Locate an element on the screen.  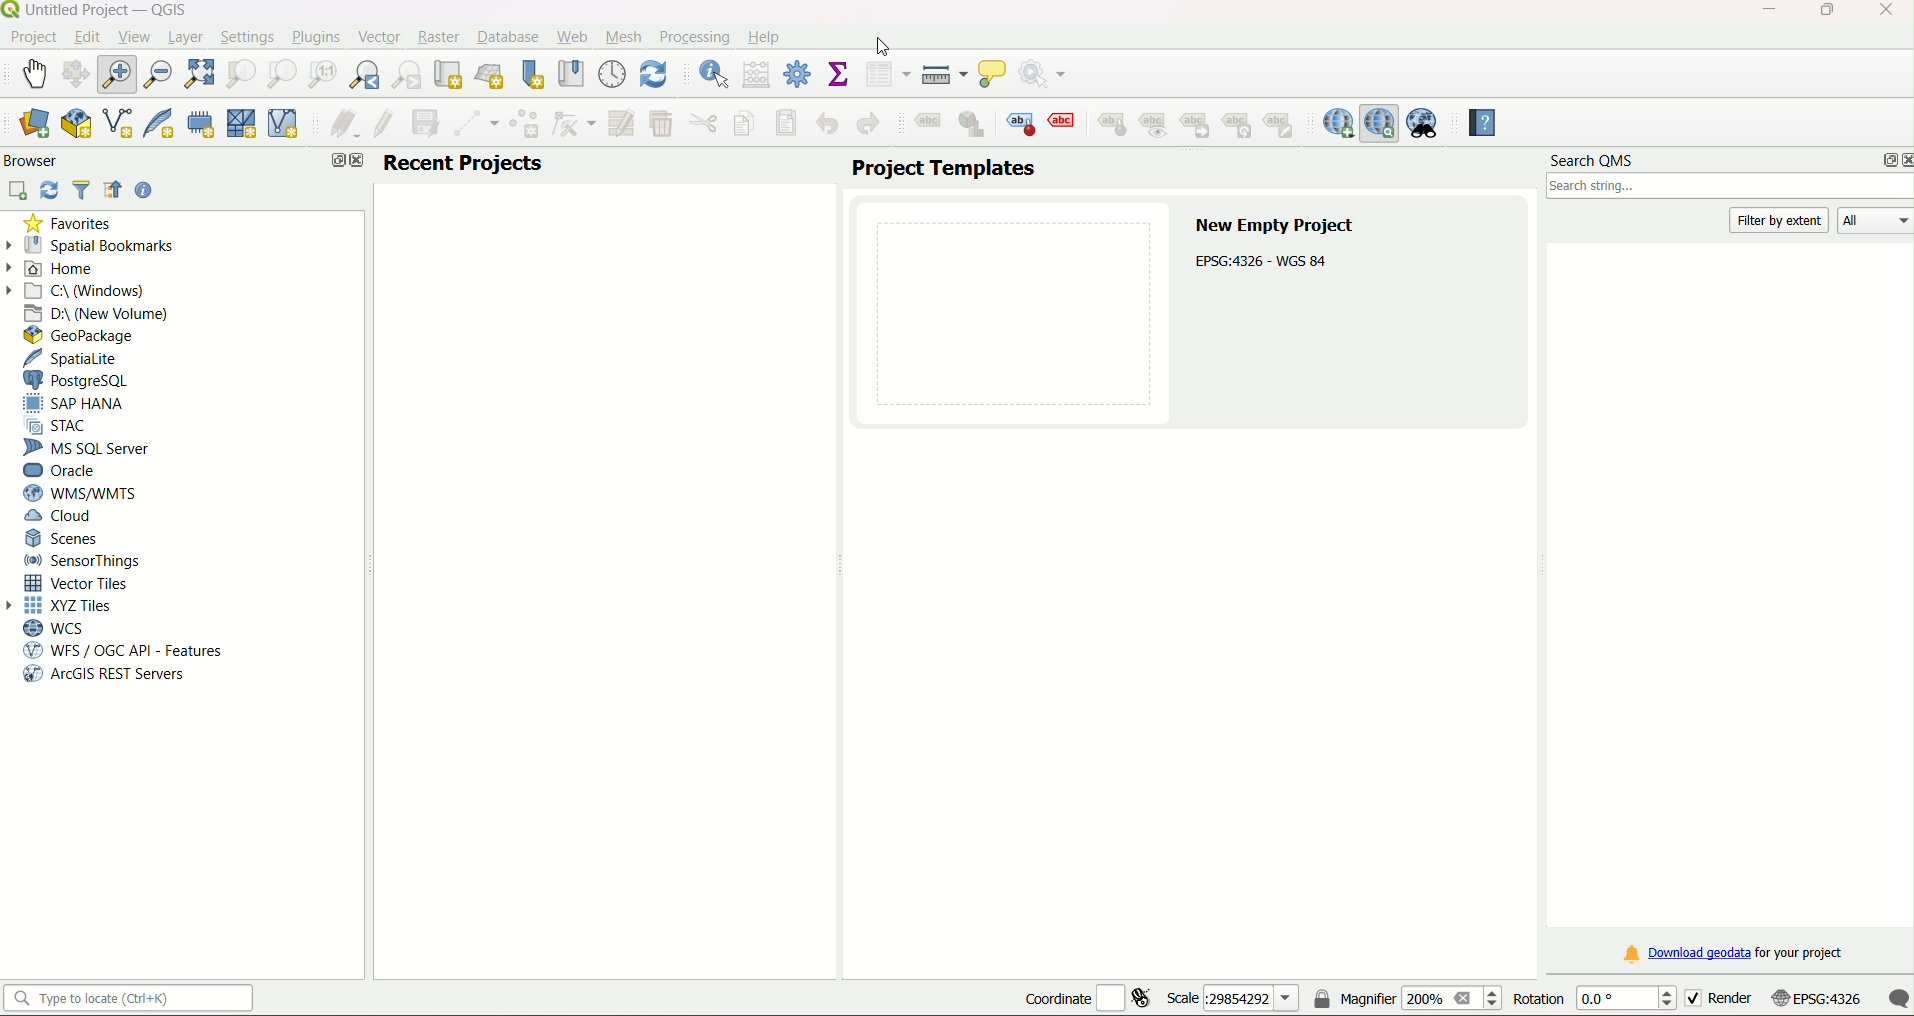
new geopack layer is located at coordinates (74, 124).